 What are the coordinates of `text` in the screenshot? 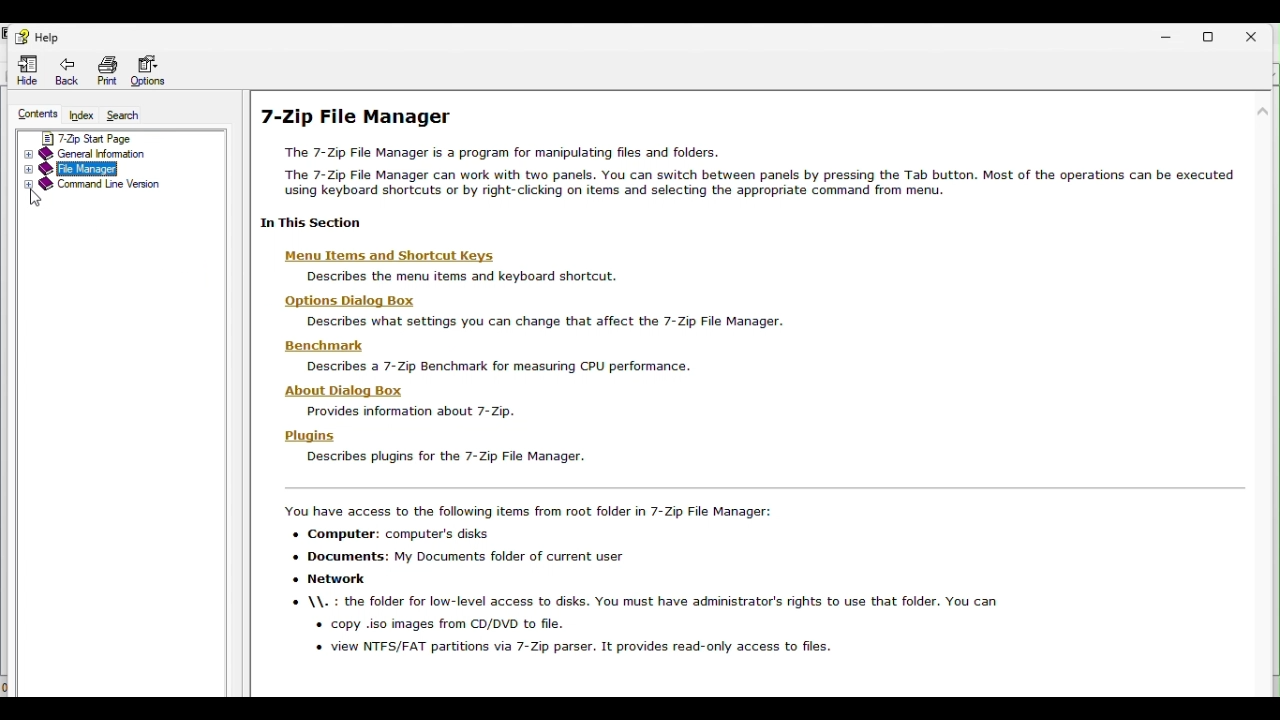 It's located at (751, 171).